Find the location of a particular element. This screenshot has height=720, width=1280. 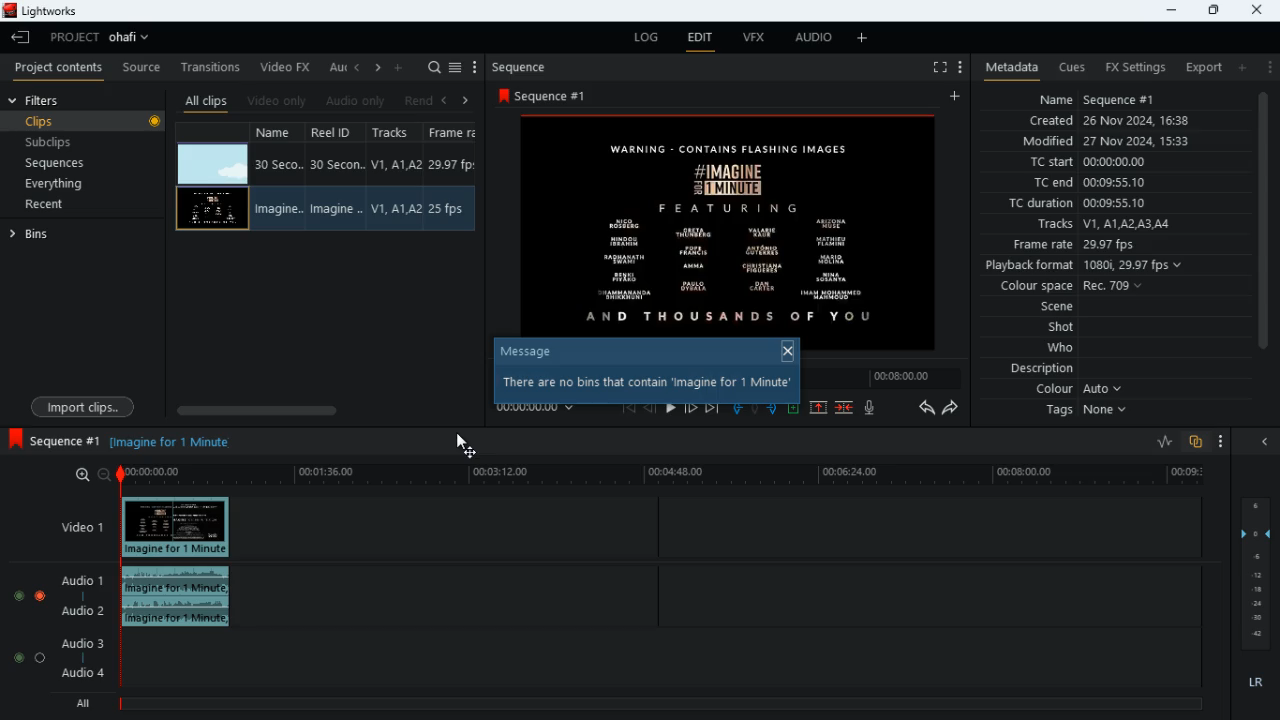

up is located at coordinates (817, 408).